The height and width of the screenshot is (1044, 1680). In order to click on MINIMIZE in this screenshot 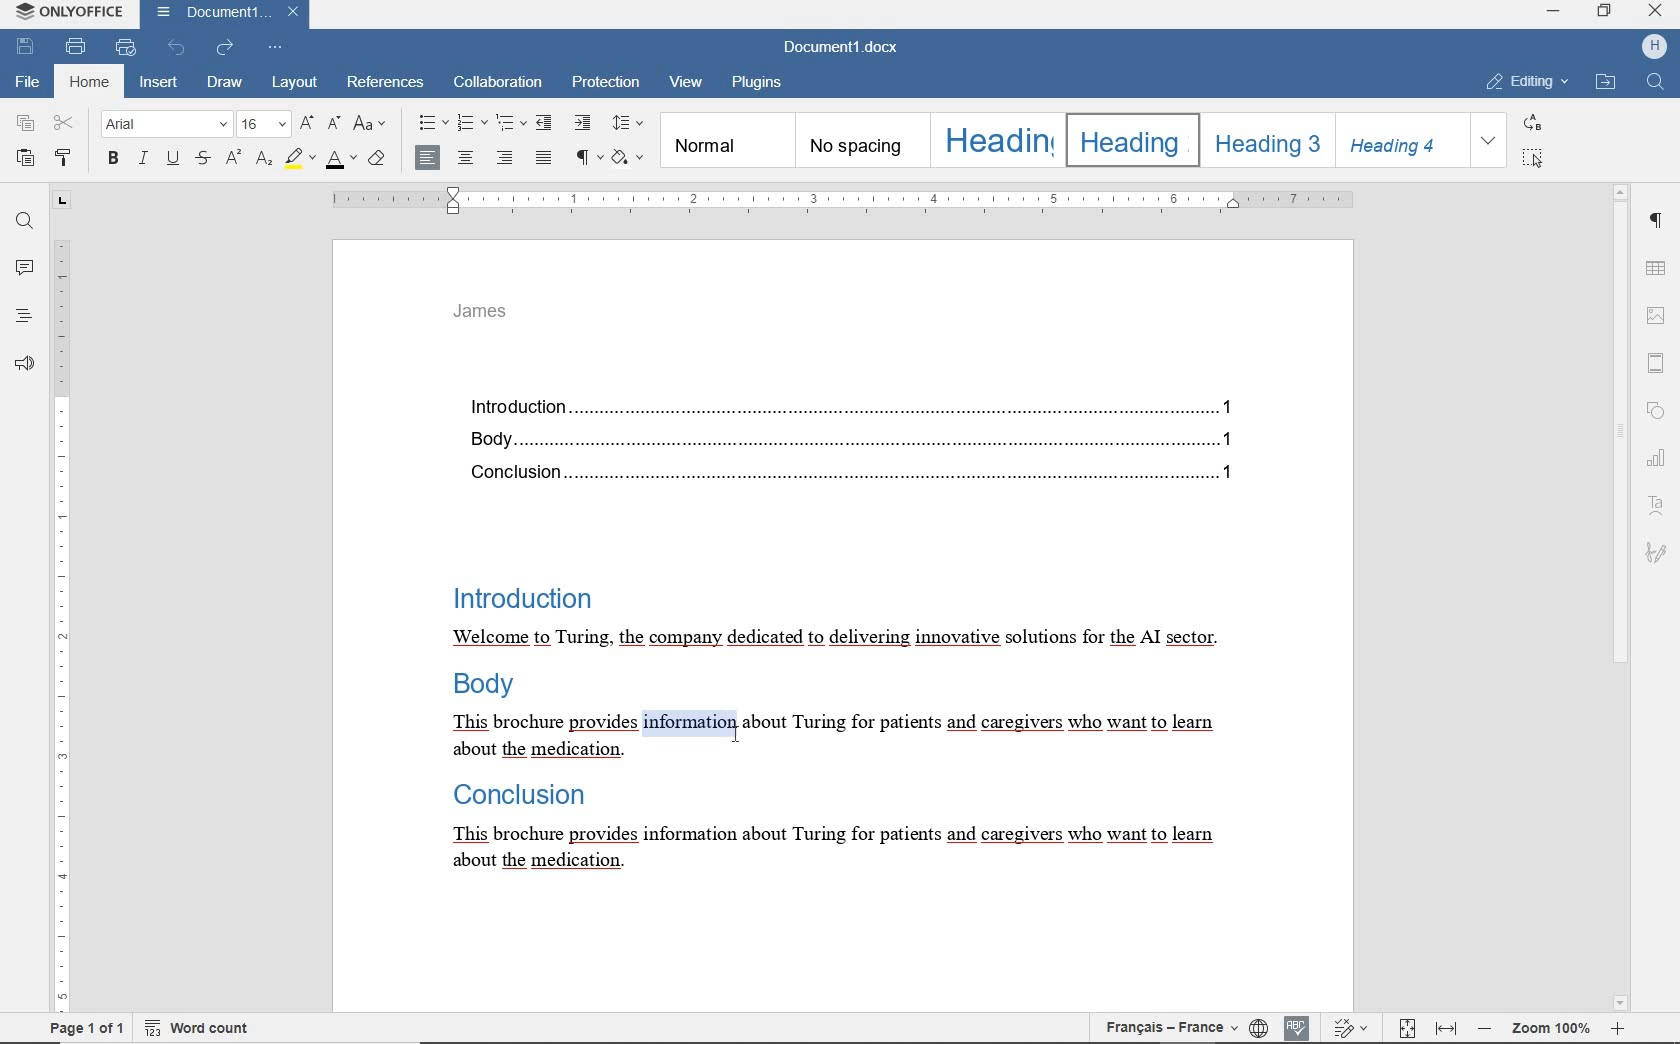, I will do `click(1554, 10)`.